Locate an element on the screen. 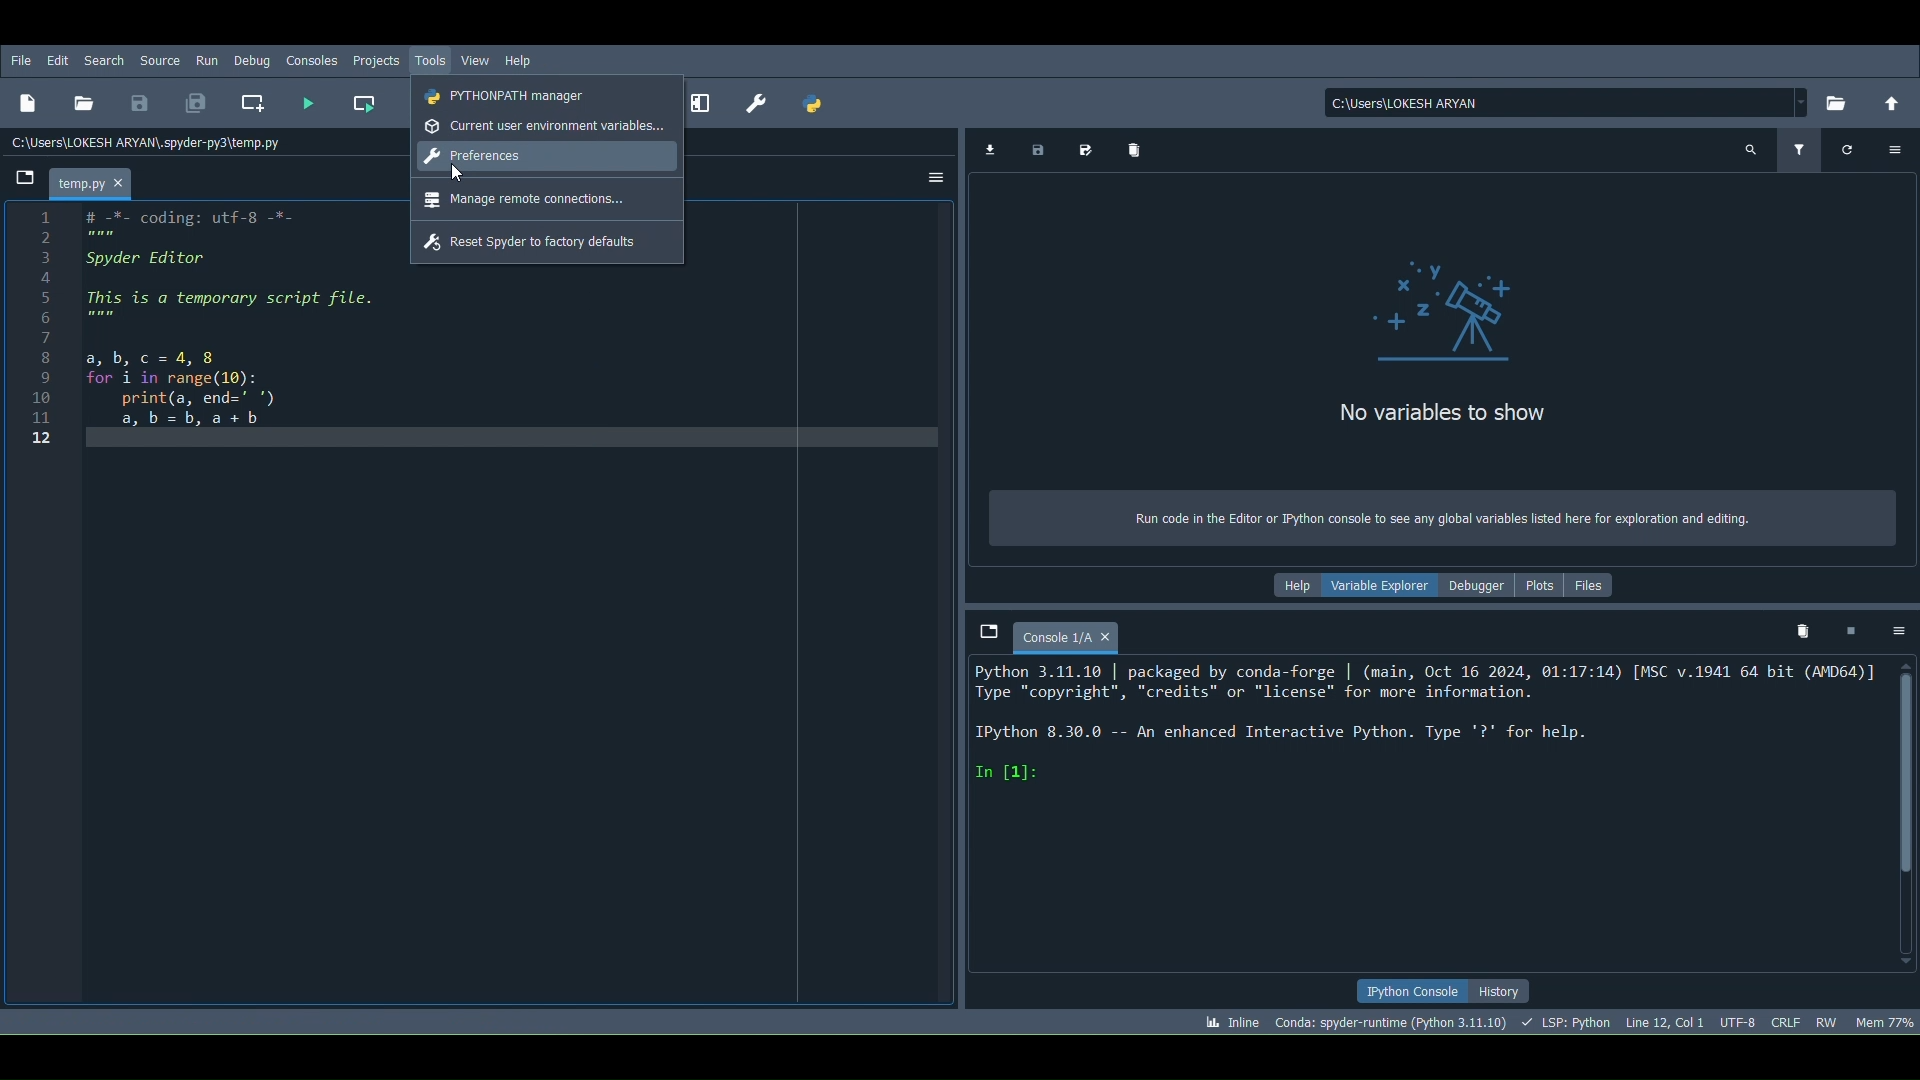  Variable explorer is located at coordinates (1376, 584).